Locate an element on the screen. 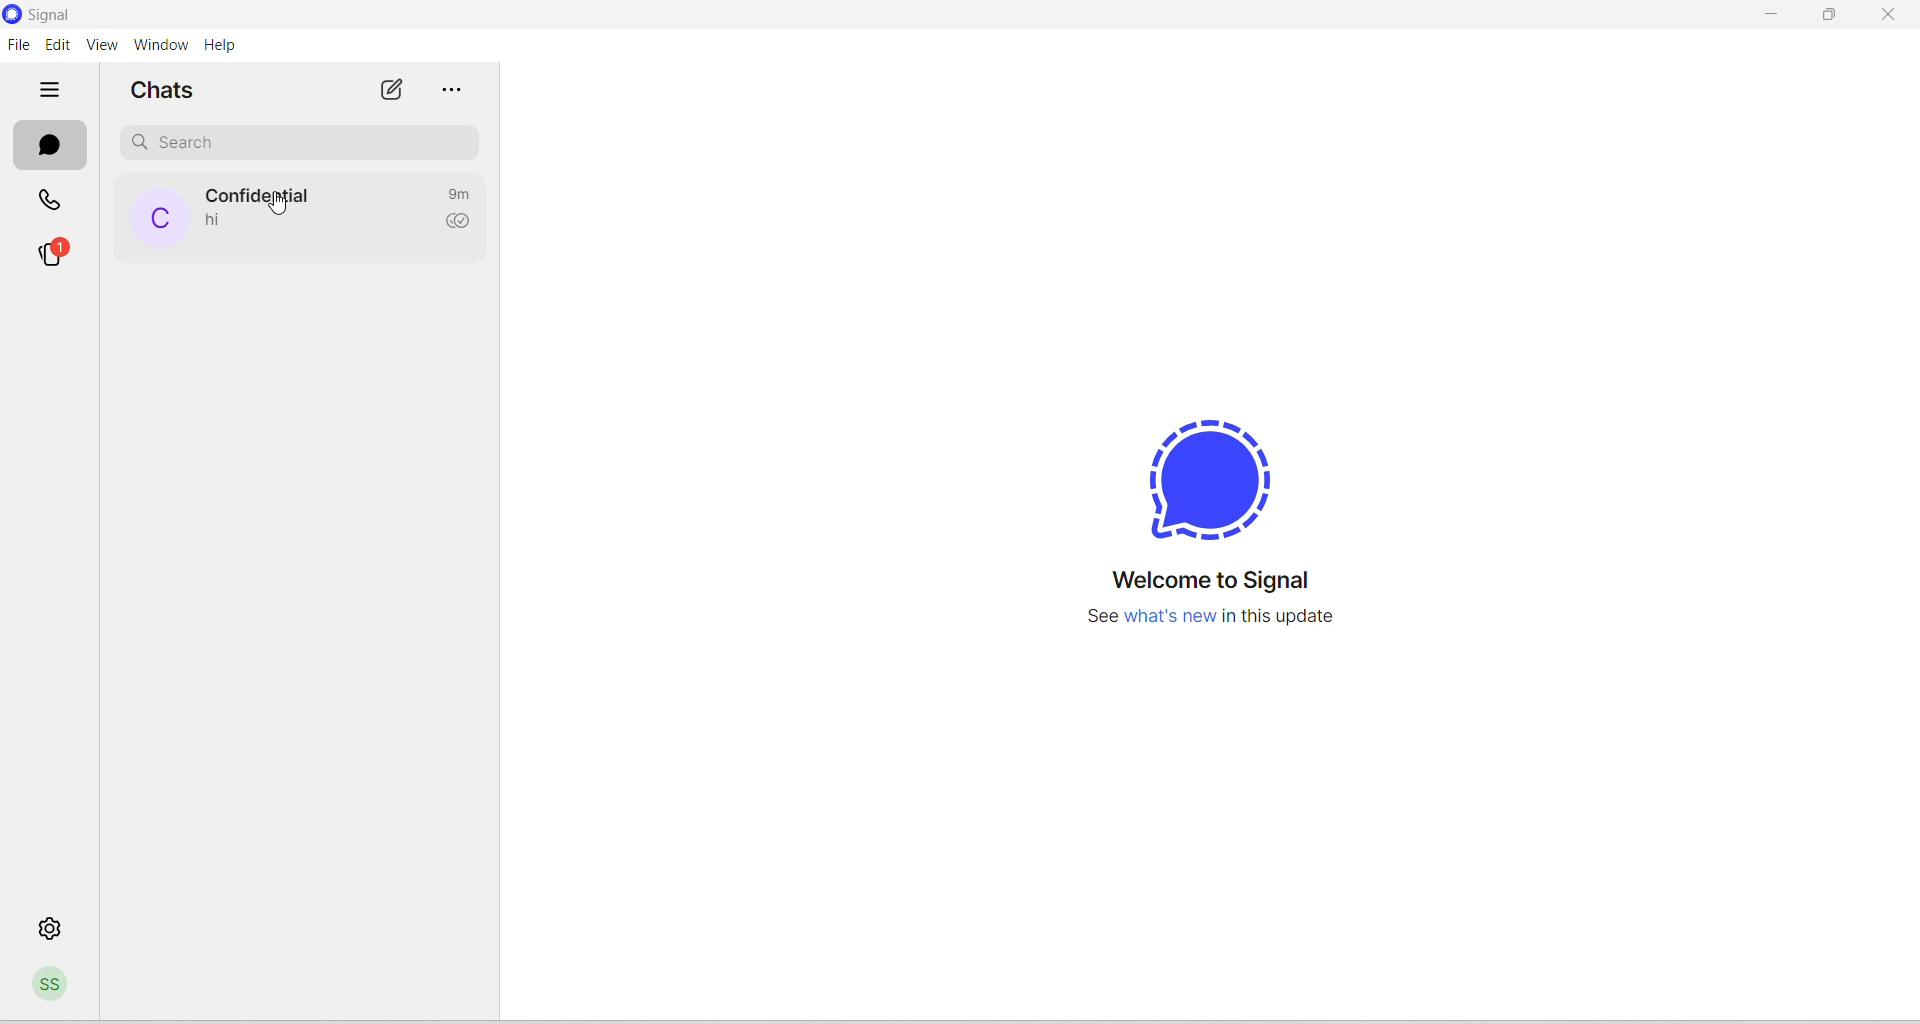  file is located at coordinates (18, 48).